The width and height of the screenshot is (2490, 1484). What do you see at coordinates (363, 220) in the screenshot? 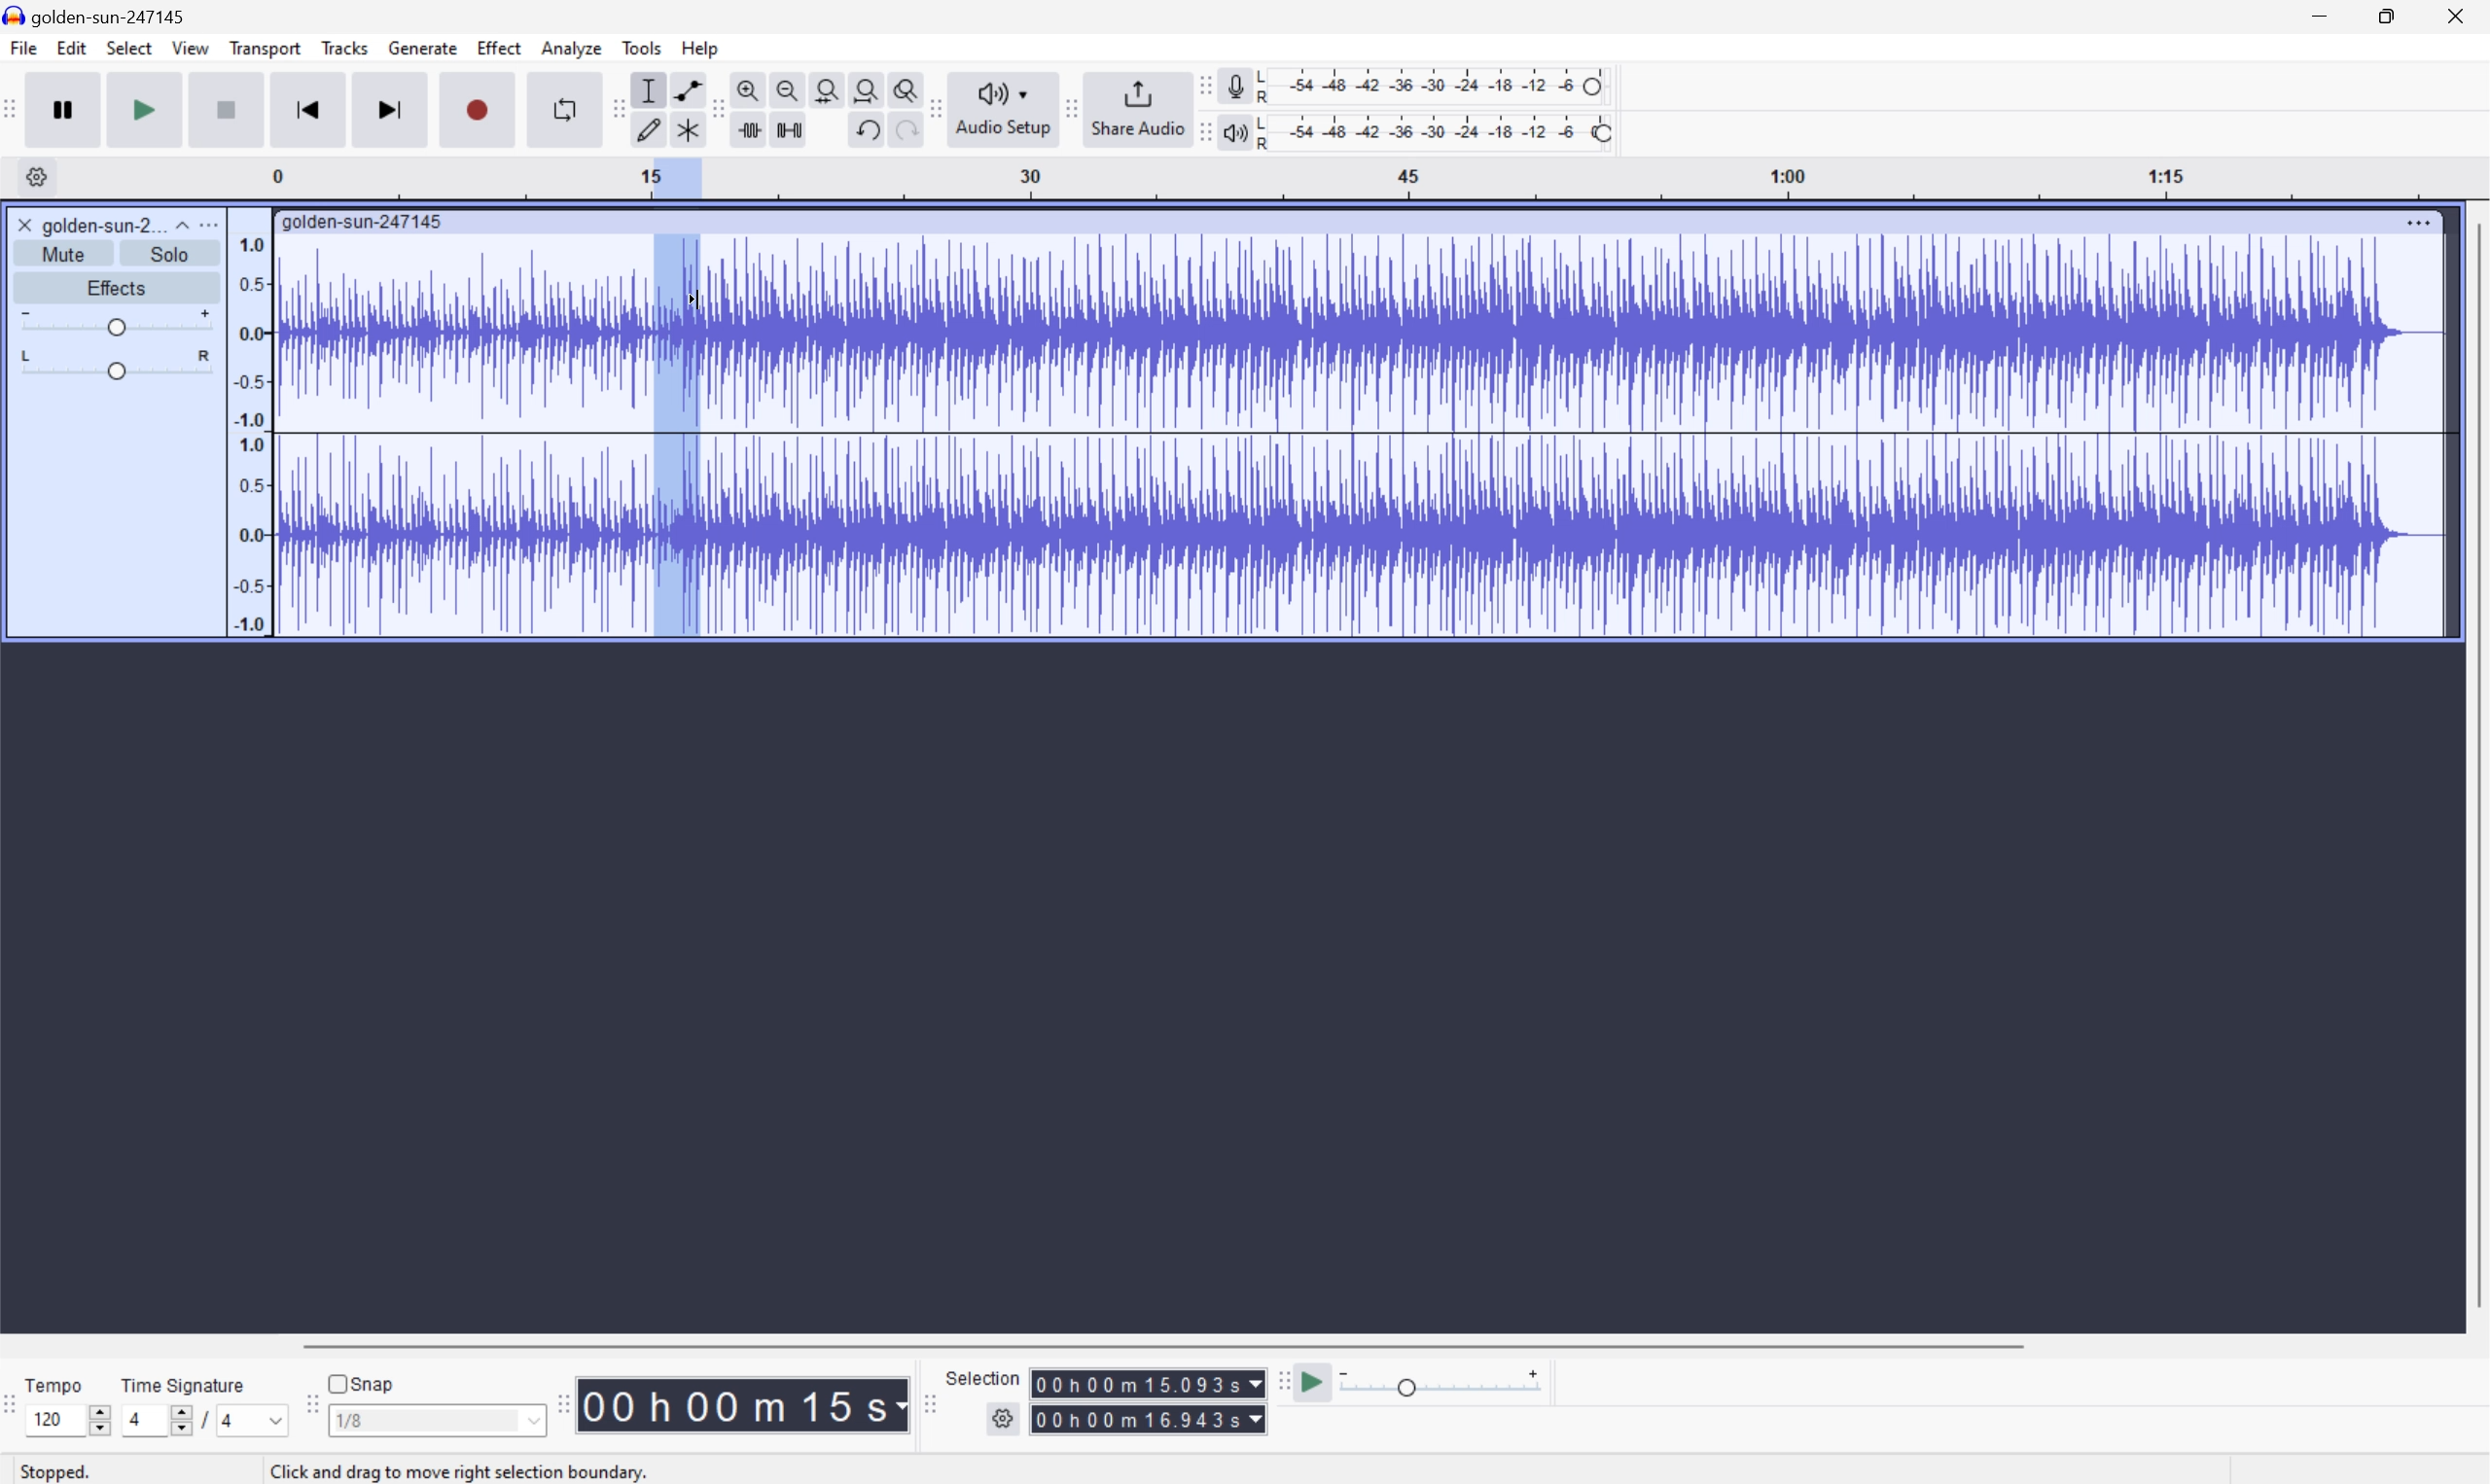
I see `golden-sun-247145` at bounding box center [363, 220].